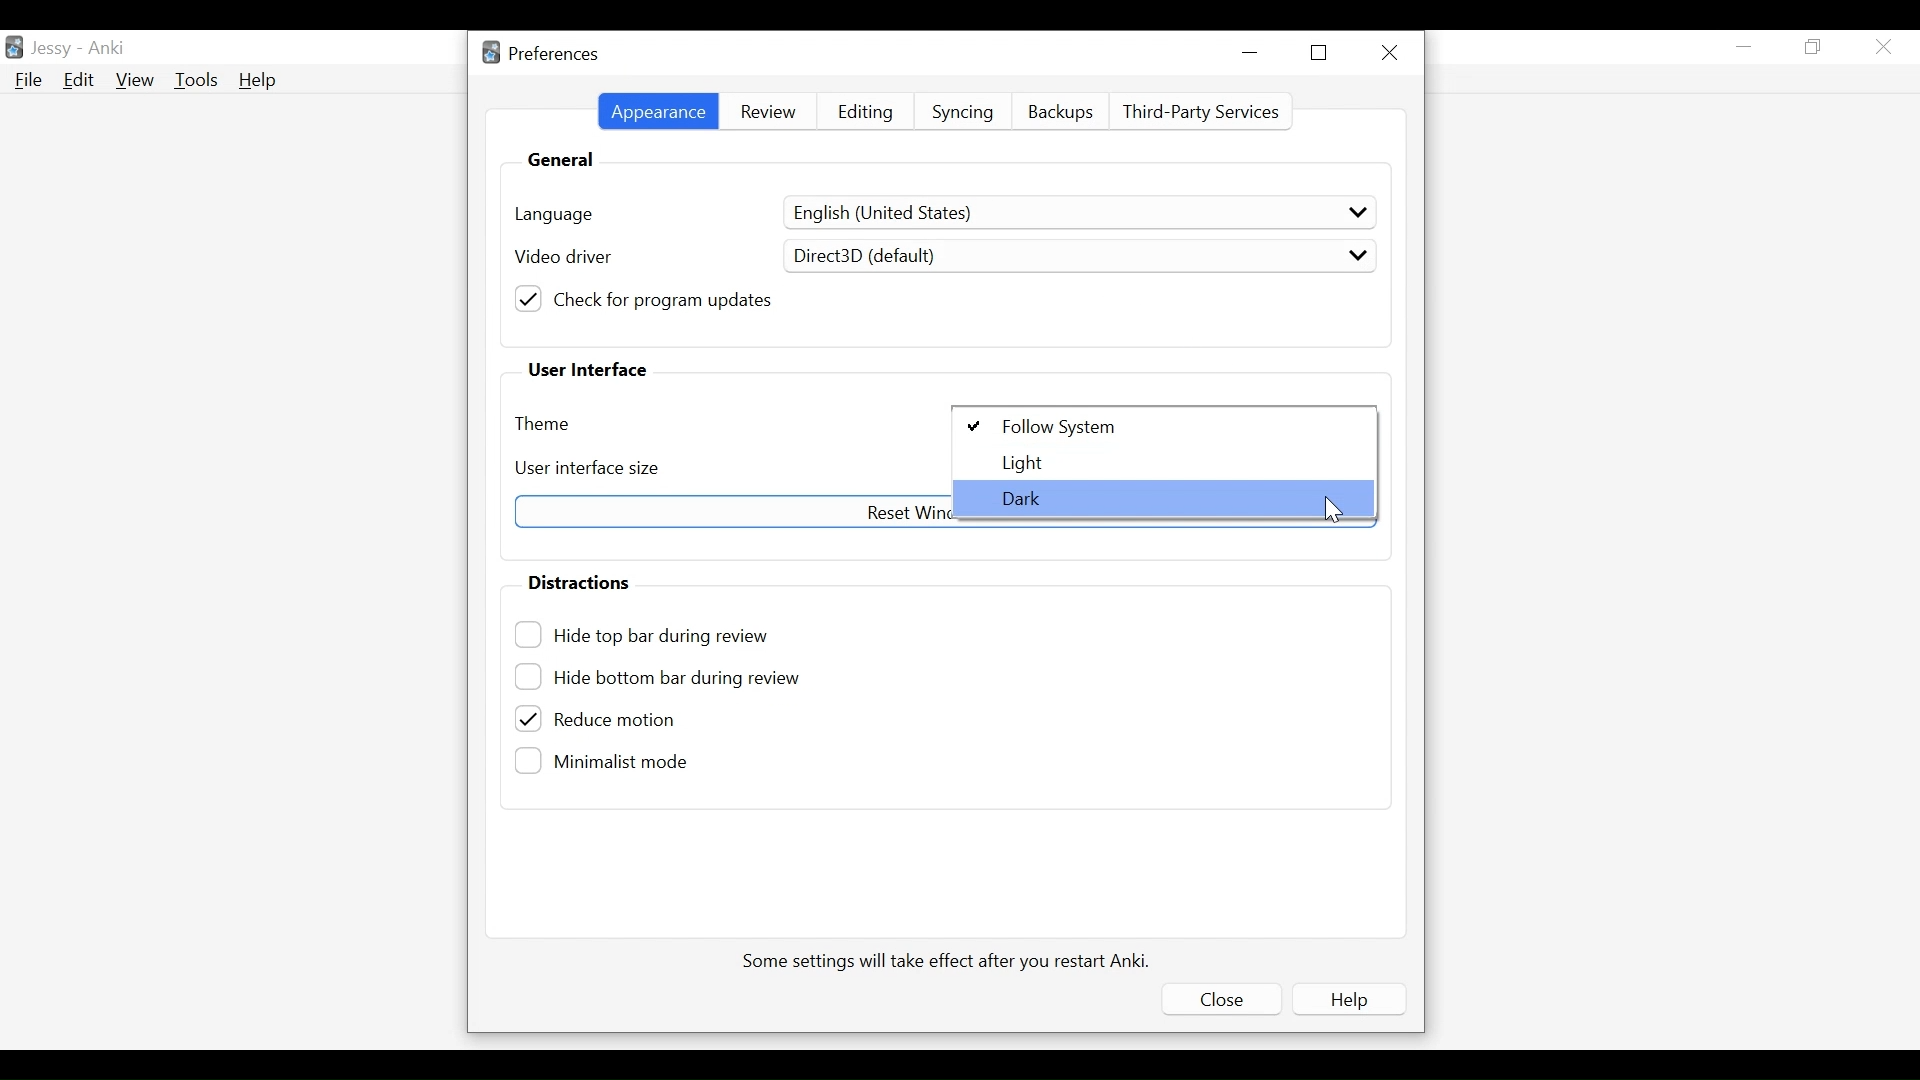 Image resolution: width=1920 pixels, height=1080 pixels. I want to click on Cursor, so click(1332, 507).